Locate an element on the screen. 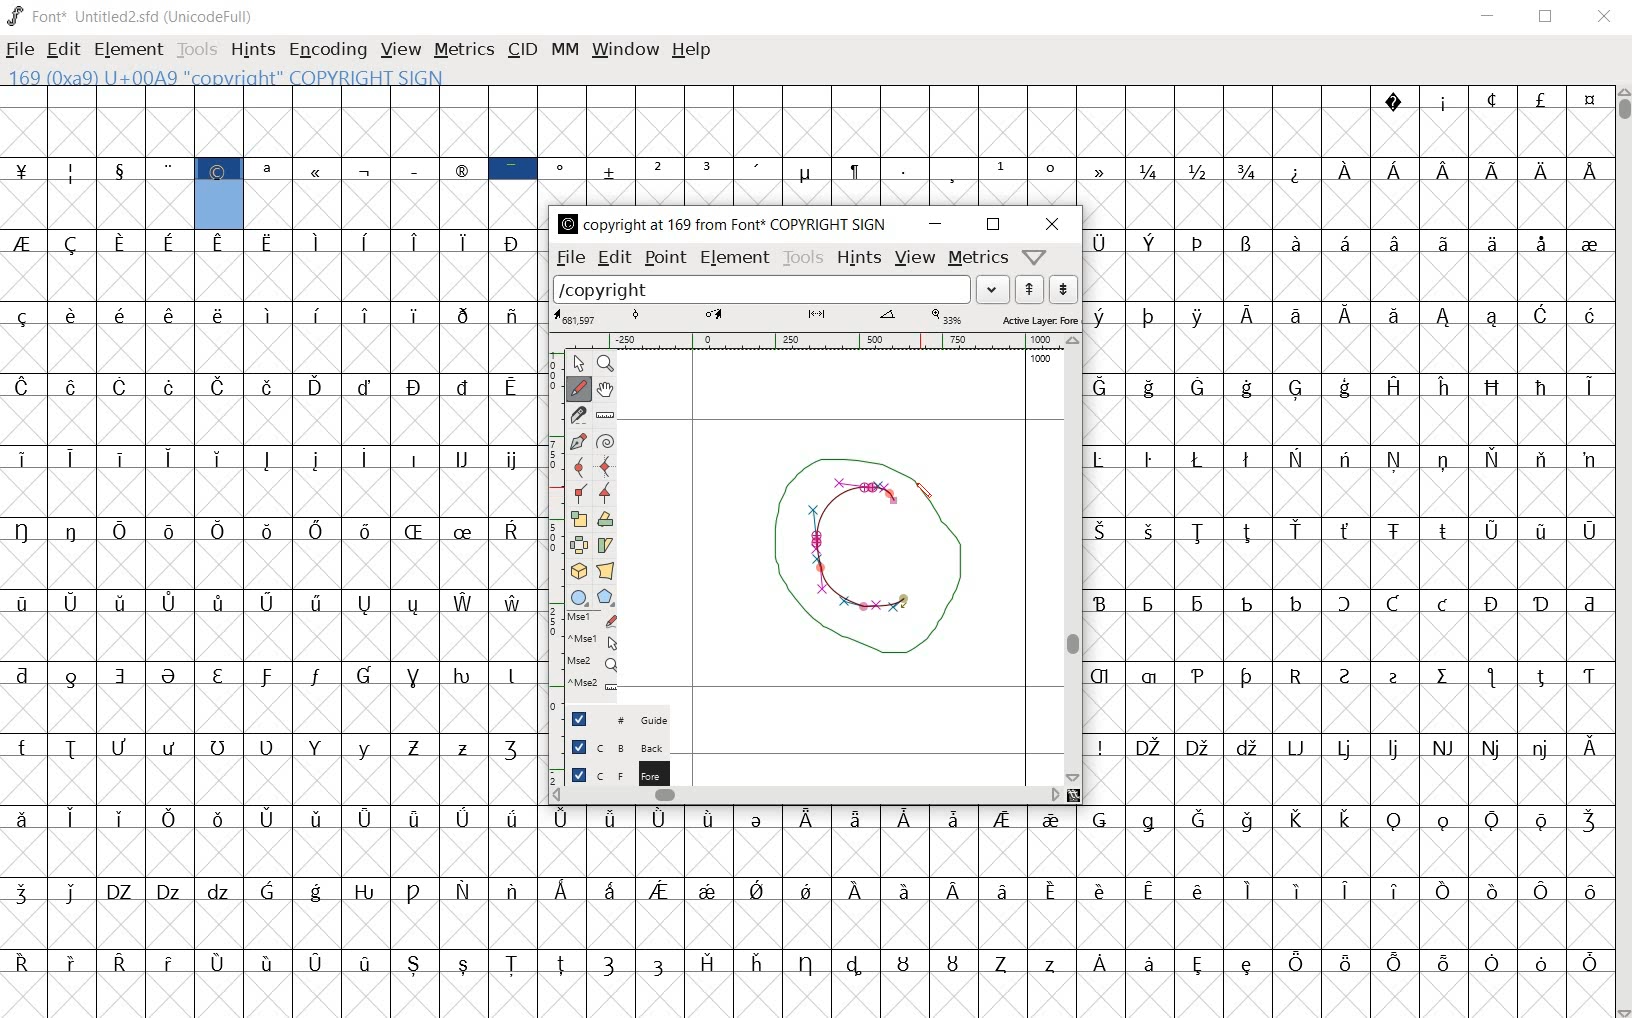 Image resolution: width=1632 pixels, height=1018 pixels. tools is located at coordinates (199, 52).